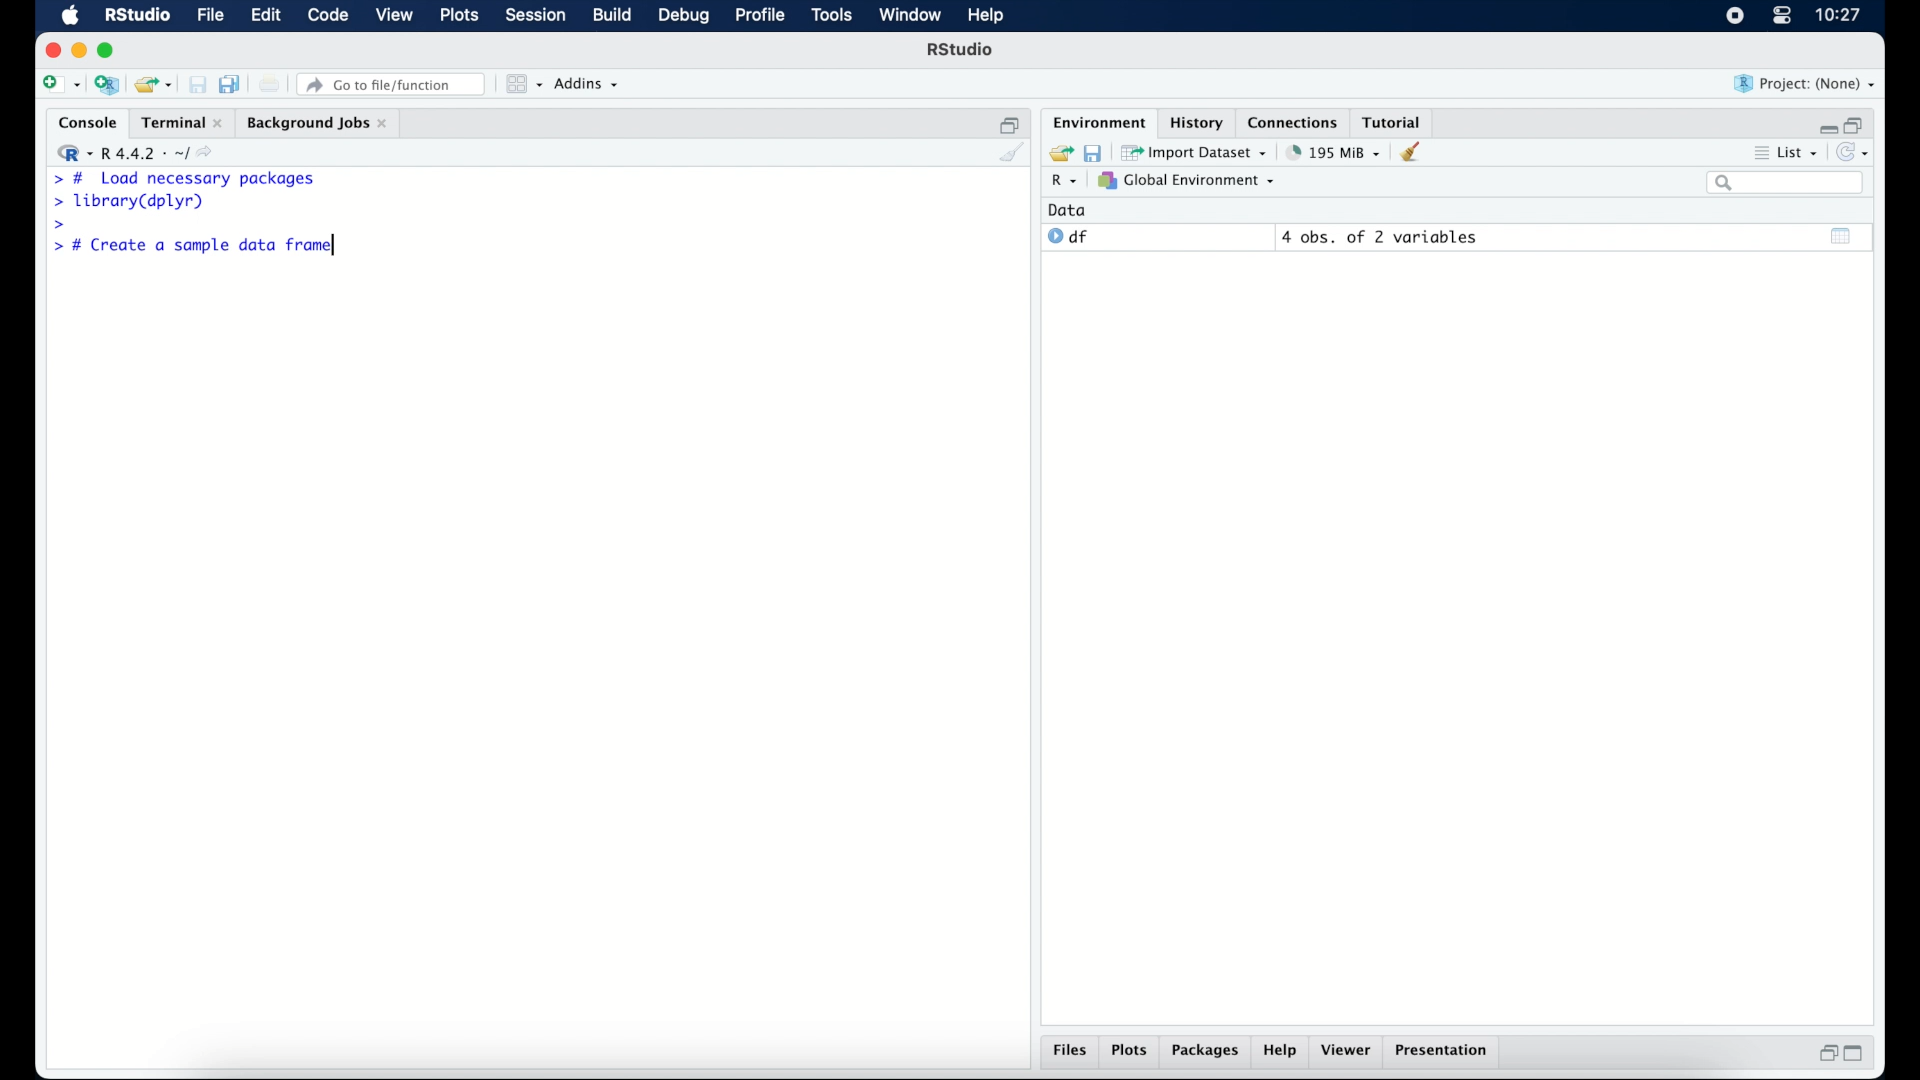 This screenshot has height=1080, width=1920. Describe the element at coordinates (462, 17) in the screenshot. I see `plots` at that location.